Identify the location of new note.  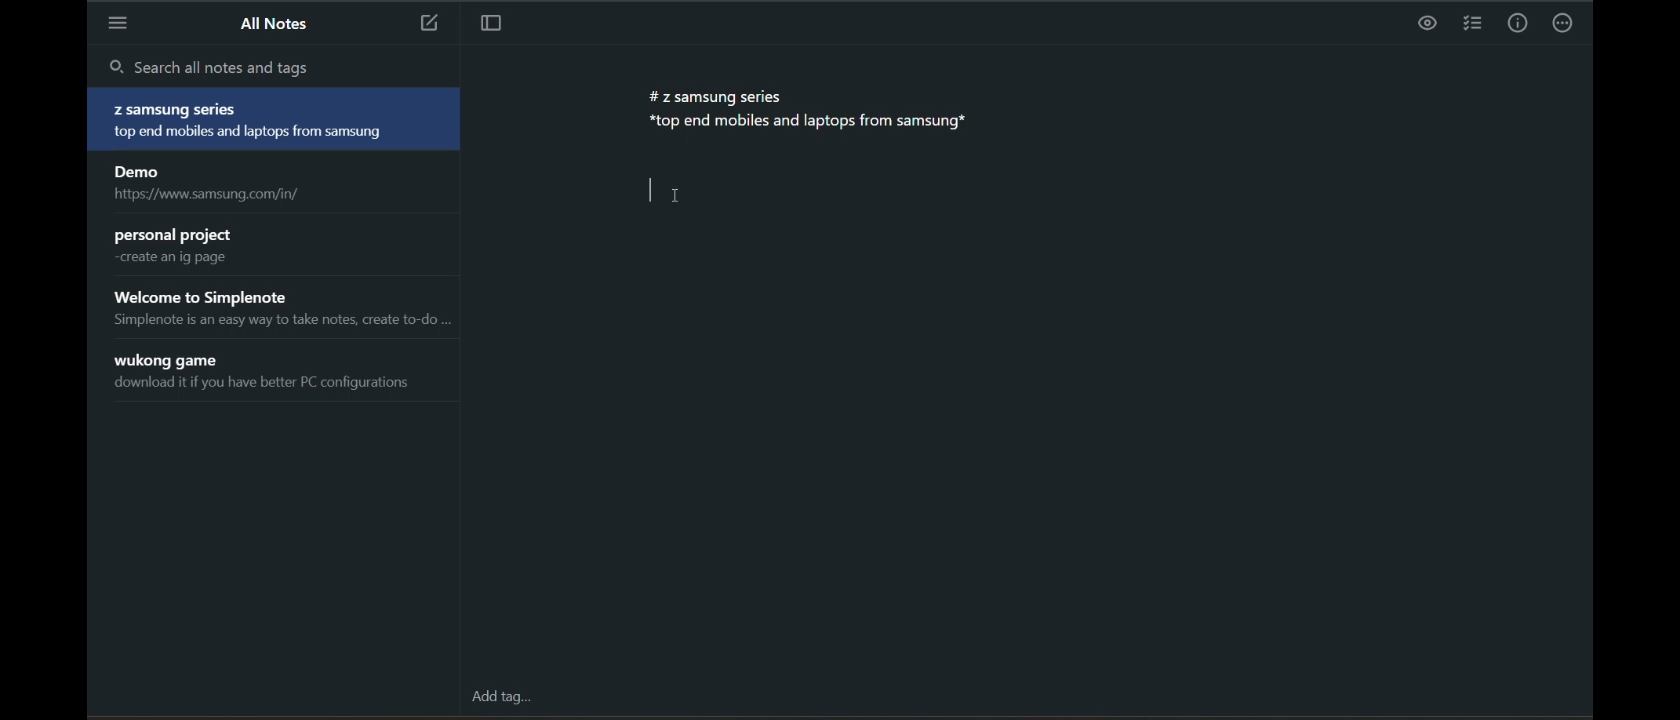
(426, 25).